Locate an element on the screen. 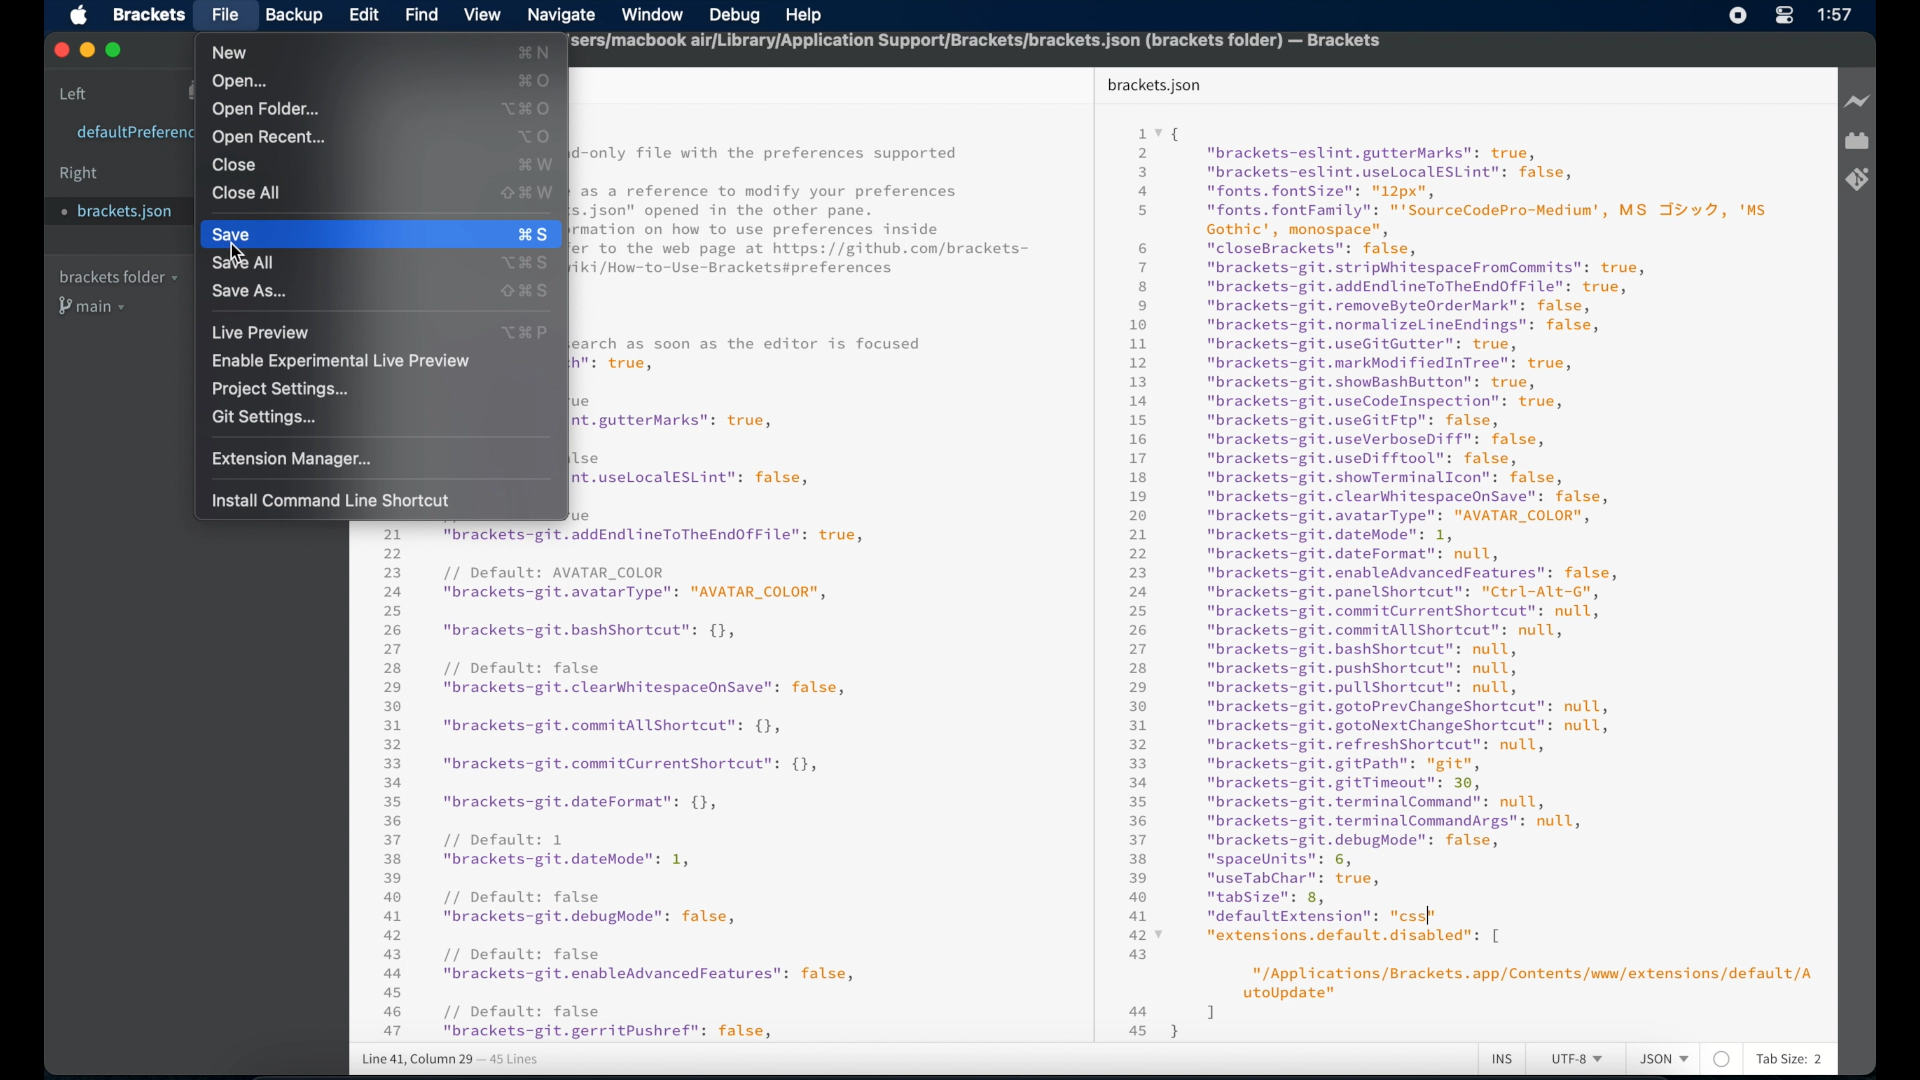 The width and height of the screenshot is (1920, 1080). apple icon is located at coordinates (78, 16).